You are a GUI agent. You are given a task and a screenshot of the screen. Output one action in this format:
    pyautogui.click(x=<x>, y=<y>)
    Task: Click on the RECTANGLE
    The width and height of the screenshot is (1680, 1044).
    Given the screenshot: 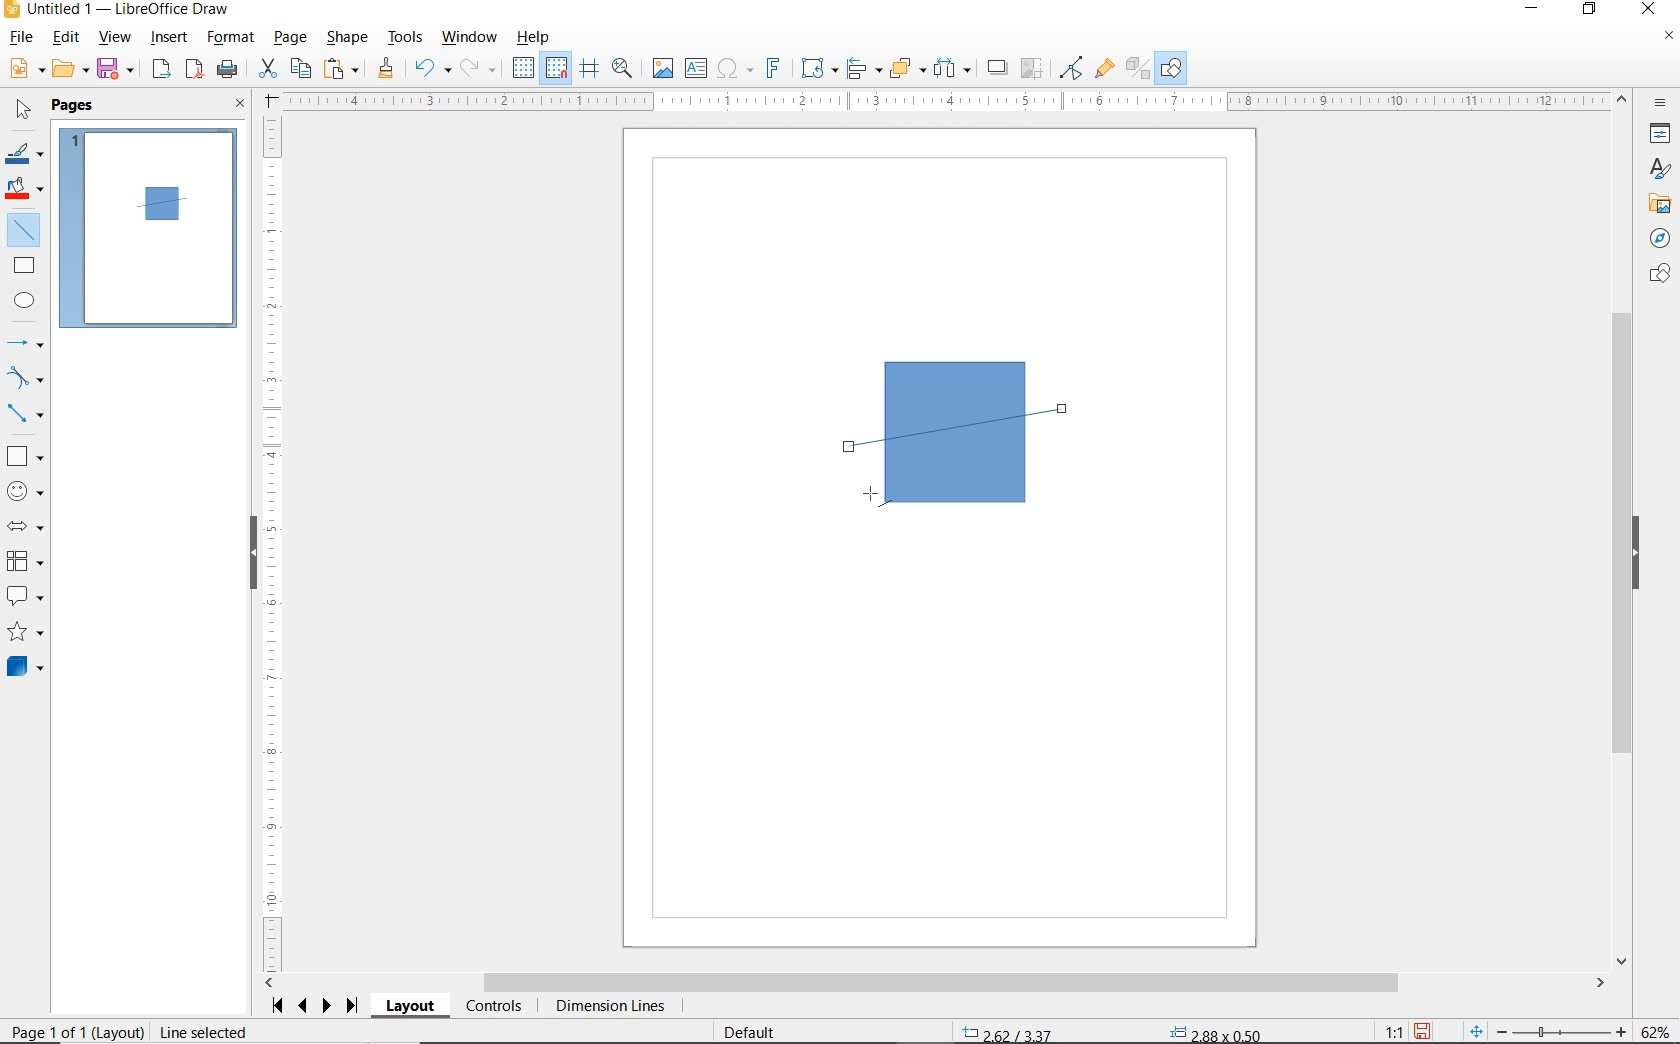 What is the action you would take?
    pyautogui.click(x=25, y=265)
    